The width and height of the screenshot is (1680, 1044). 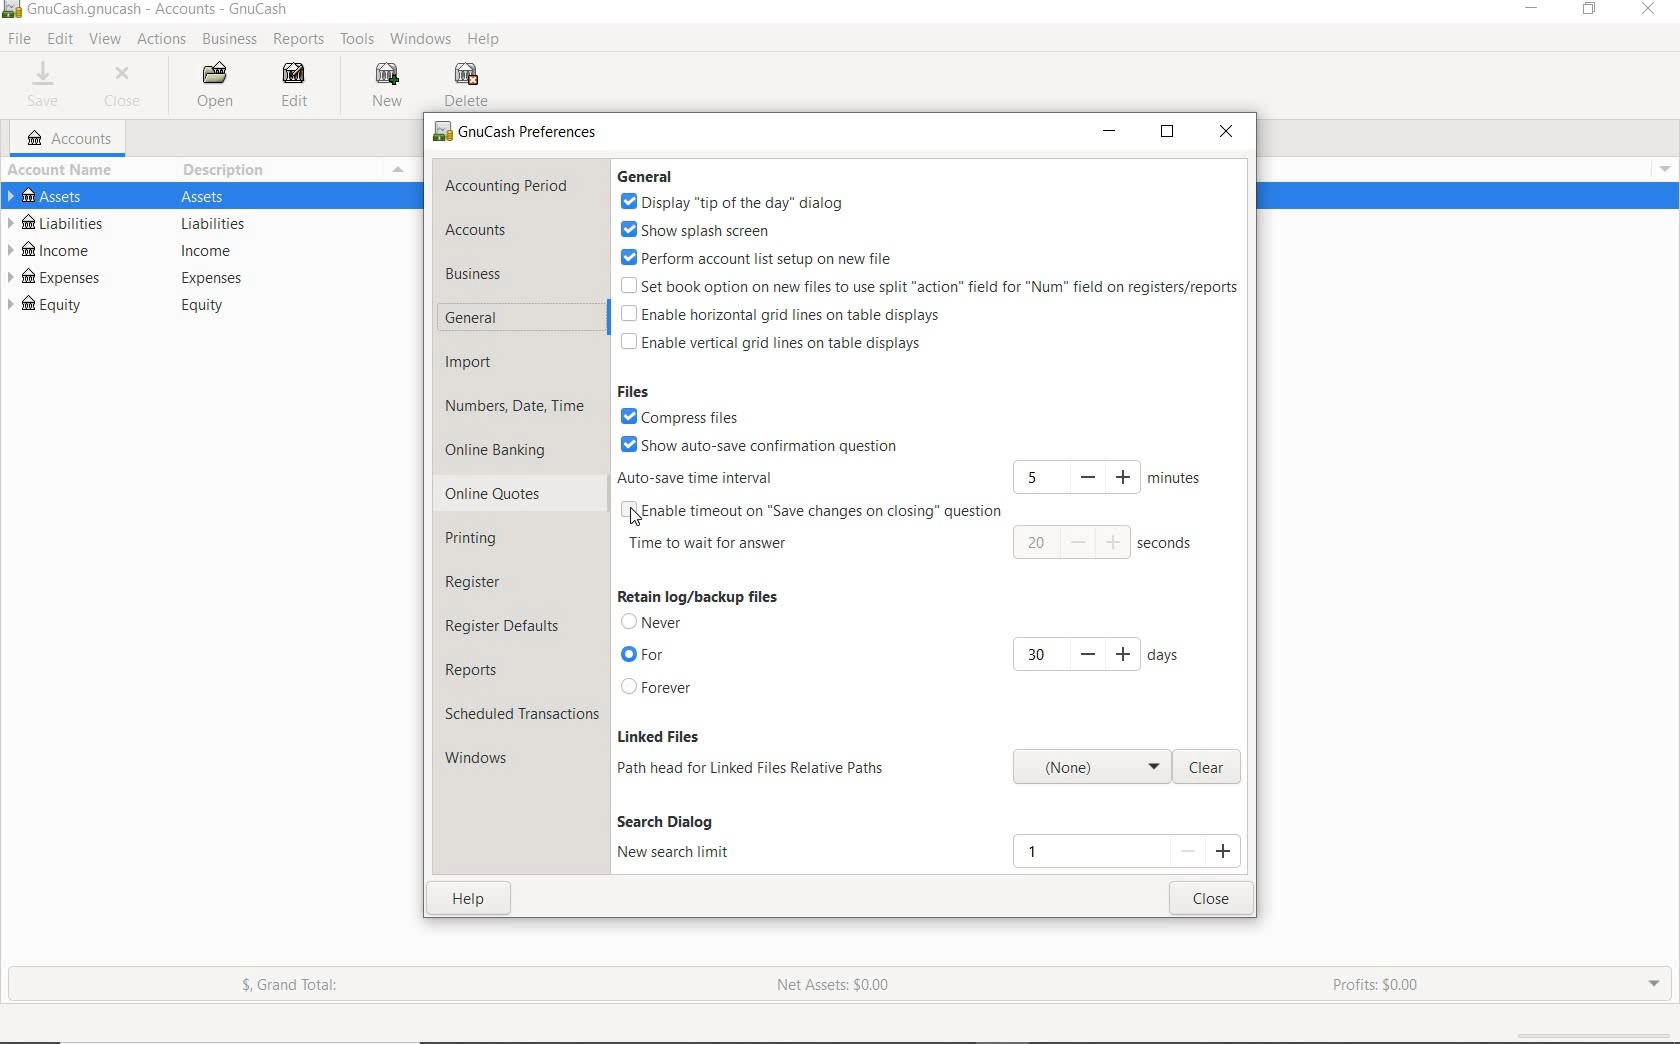 I want to click on BUSINESS, so click(x=227, y=39).